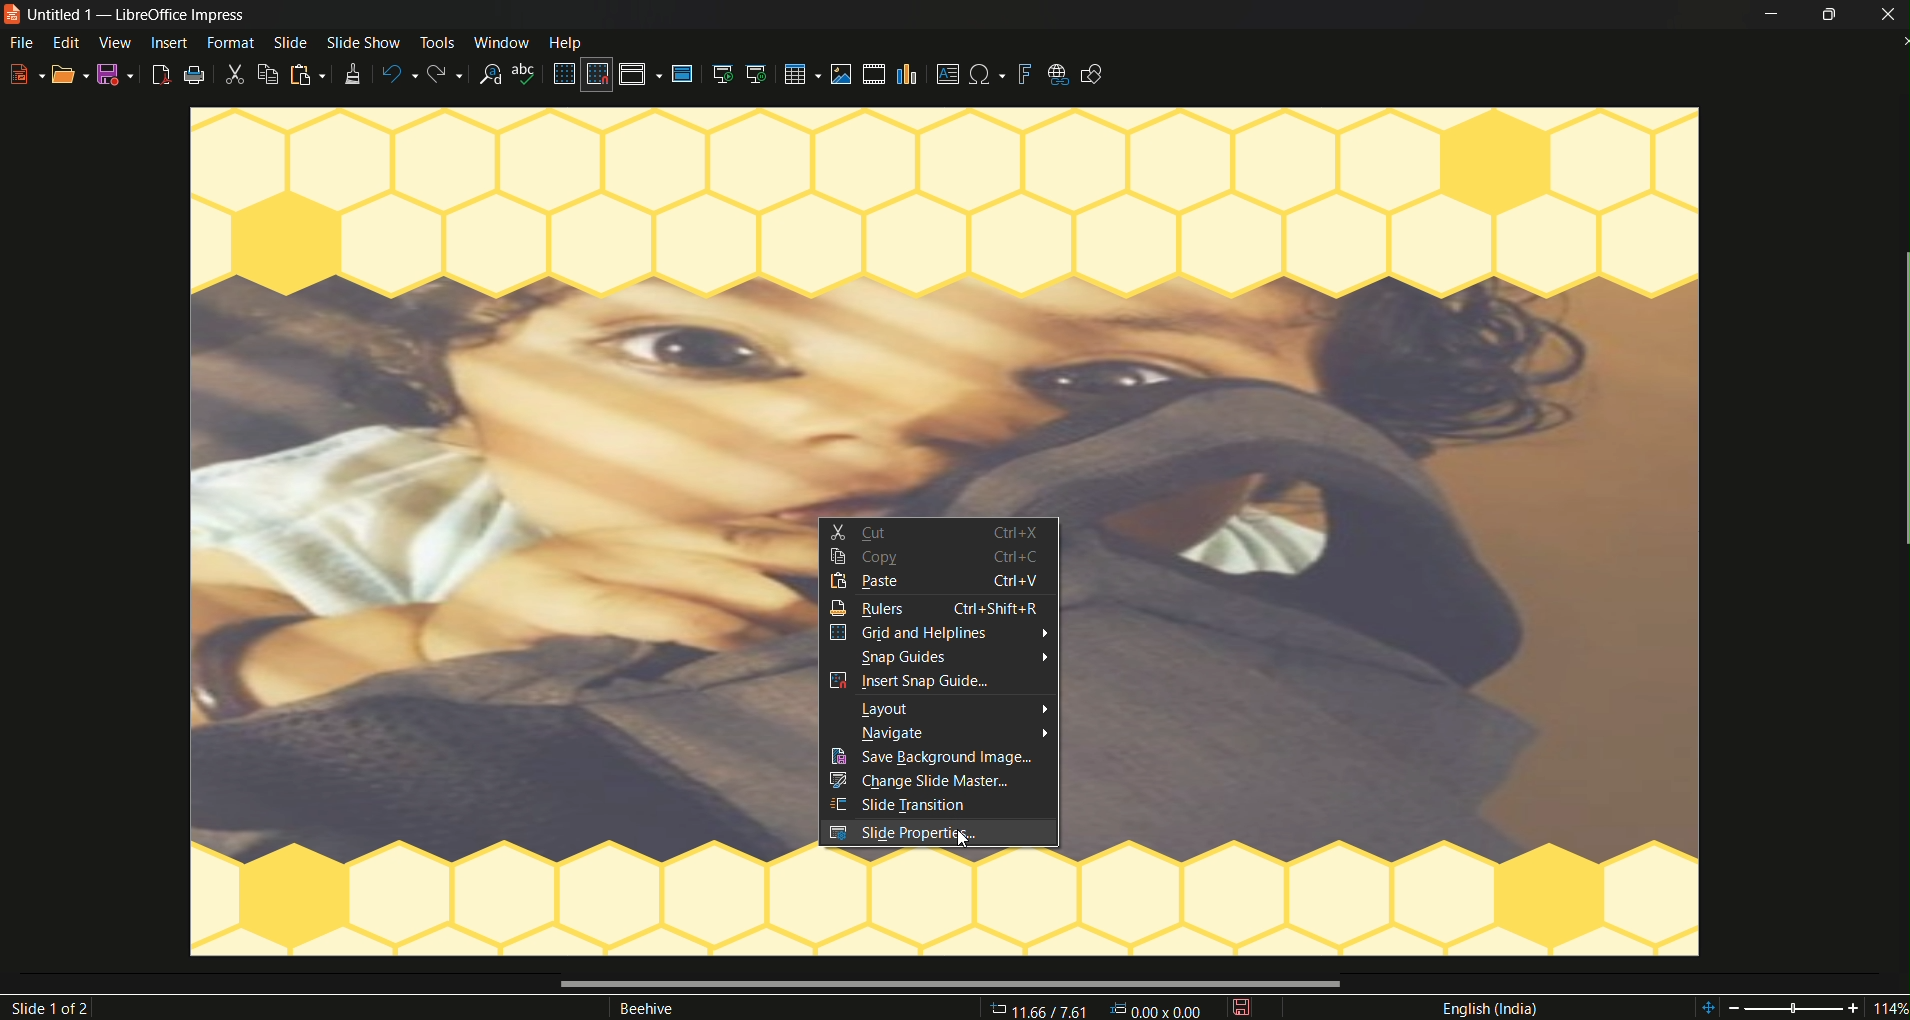 This screenshot has width=1910, height=1020. I want to click on close, so click(1891, 15).